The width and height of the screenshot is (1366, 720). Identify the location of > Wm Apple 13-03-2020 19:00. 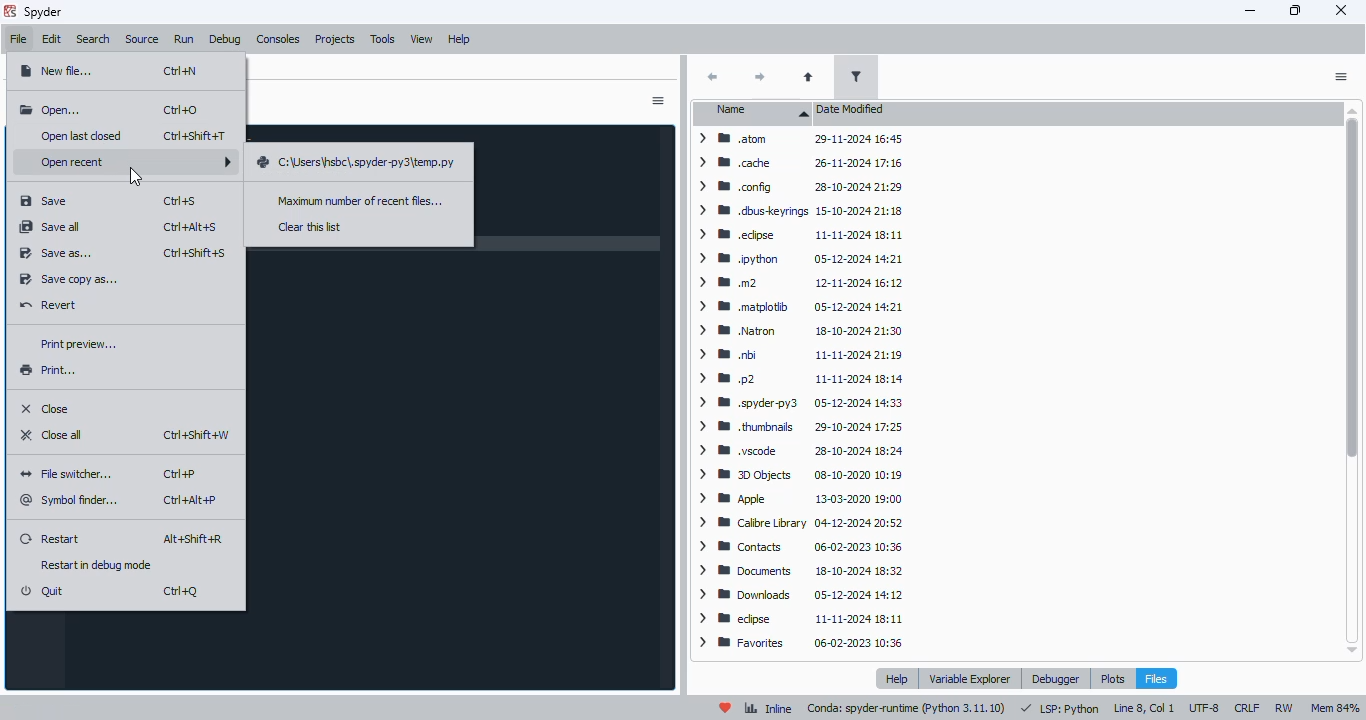
(801, 499).